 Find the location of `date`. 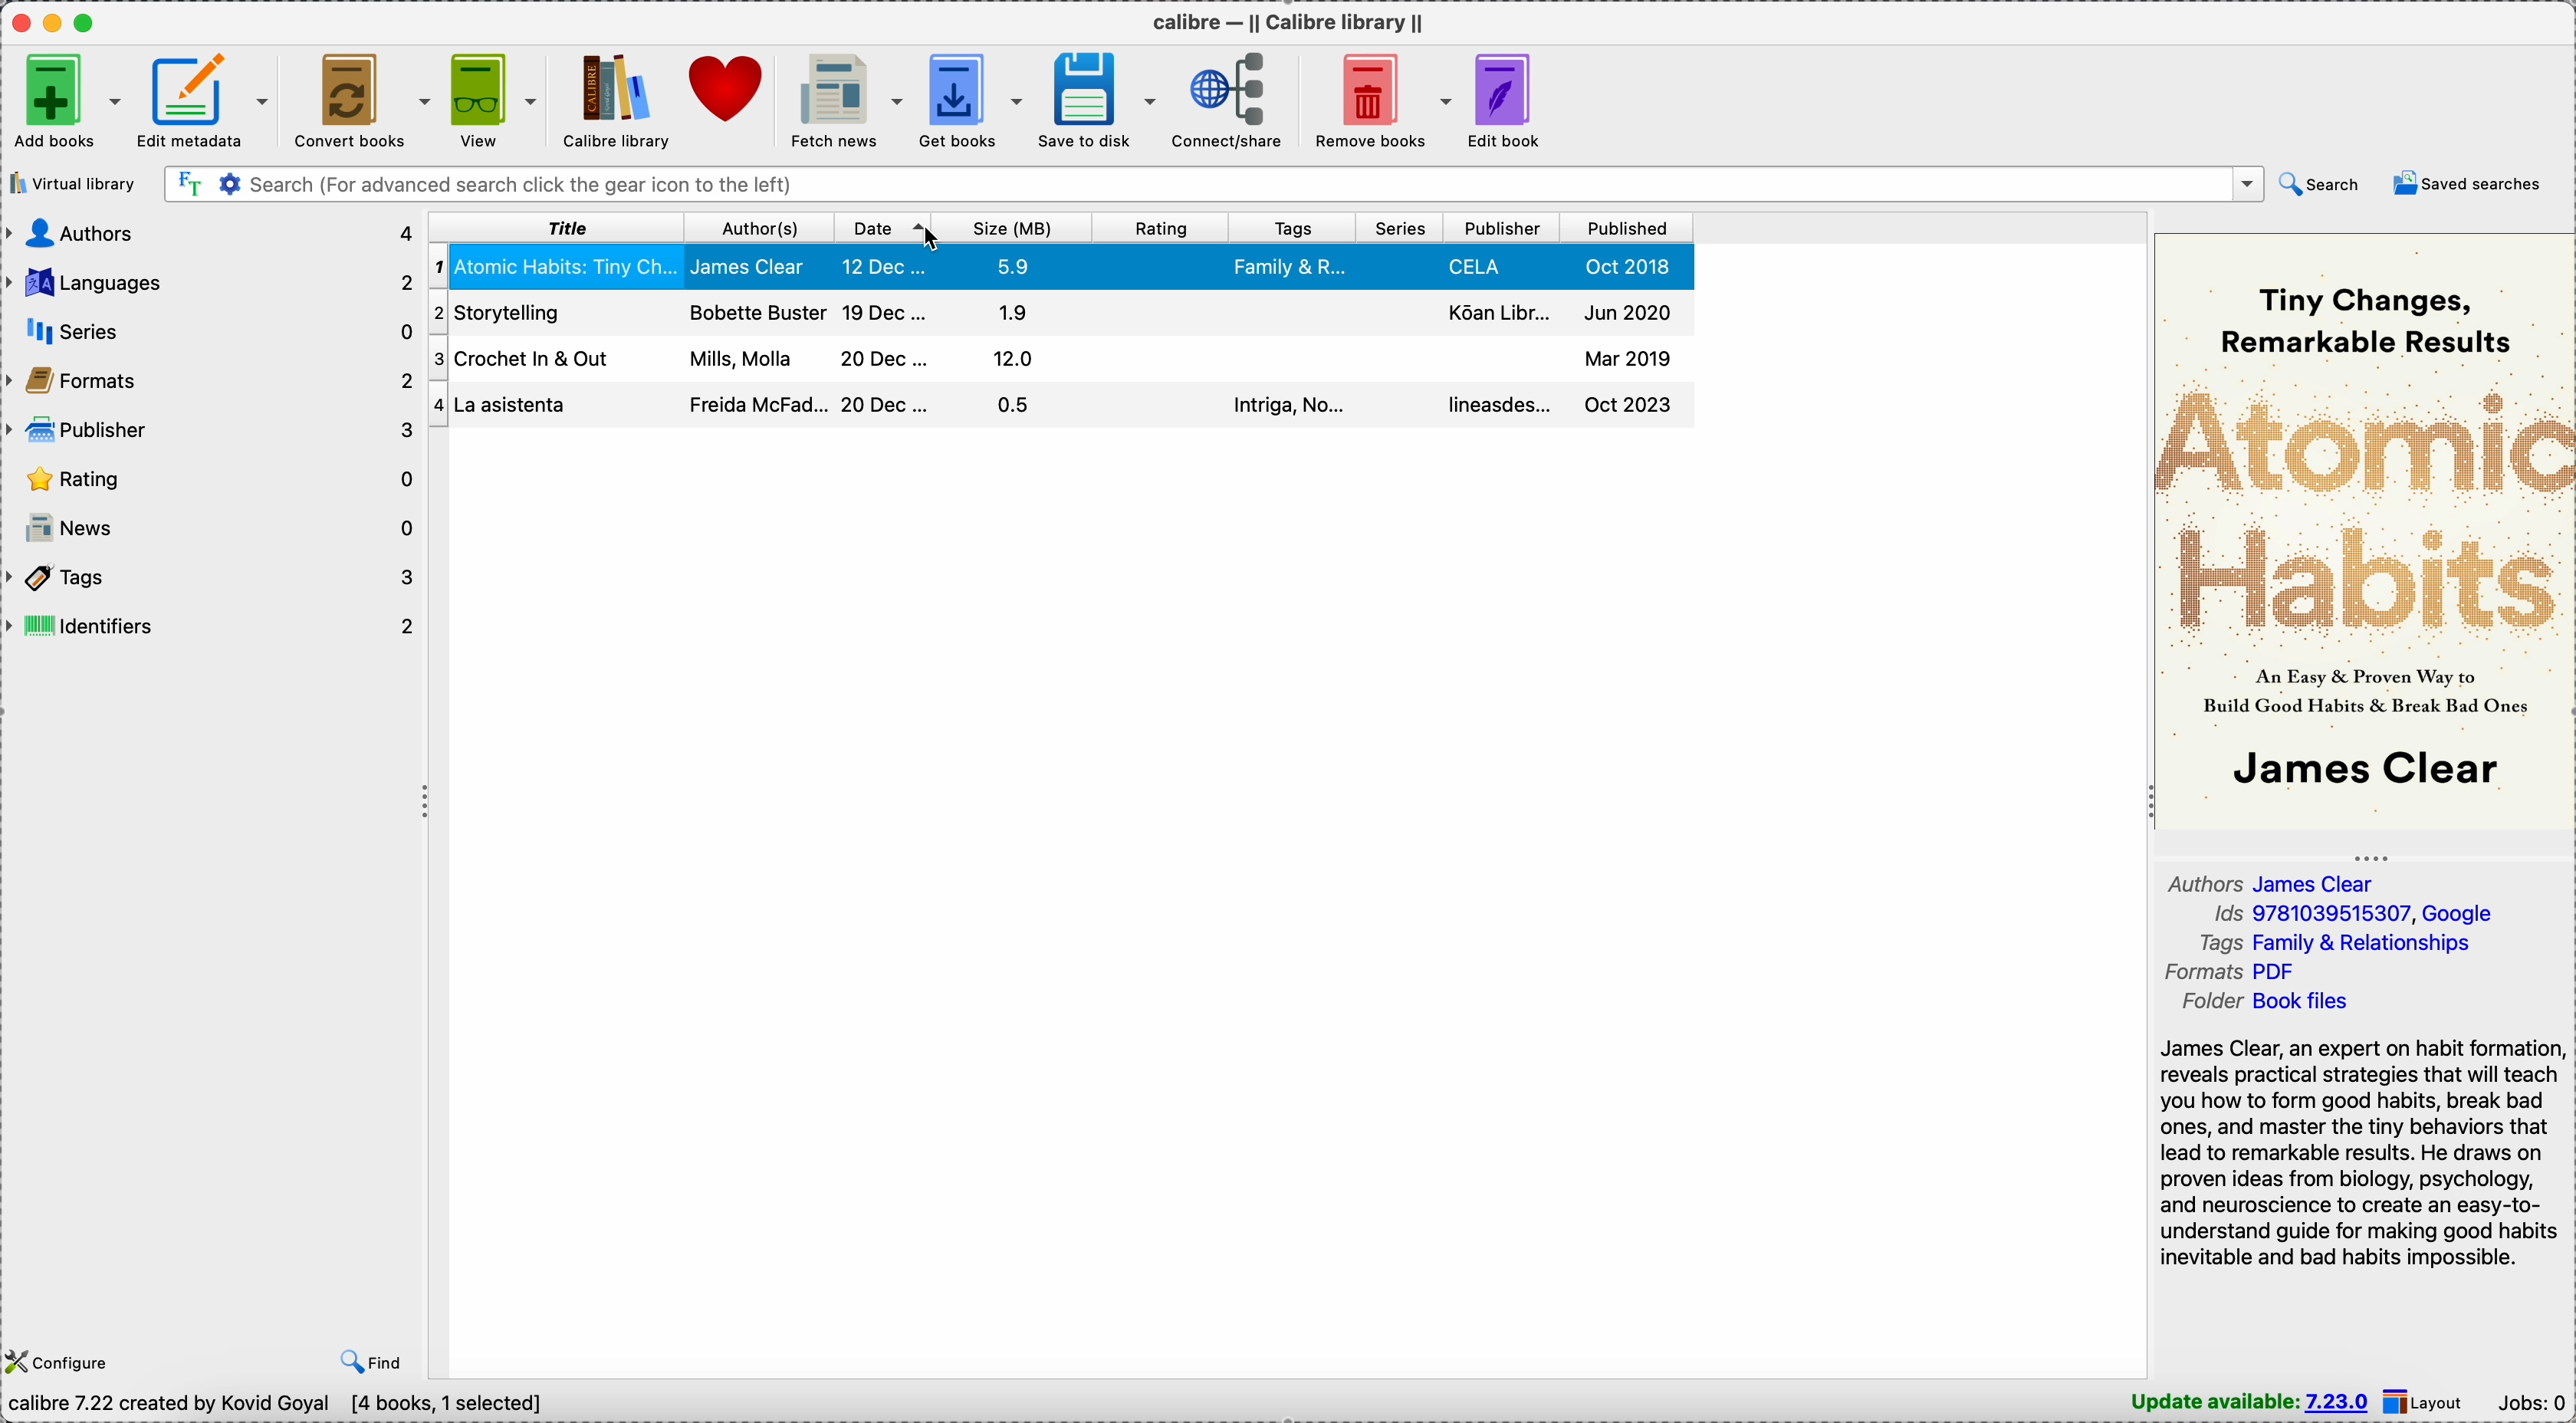

date is located at coordinates (882, 229).